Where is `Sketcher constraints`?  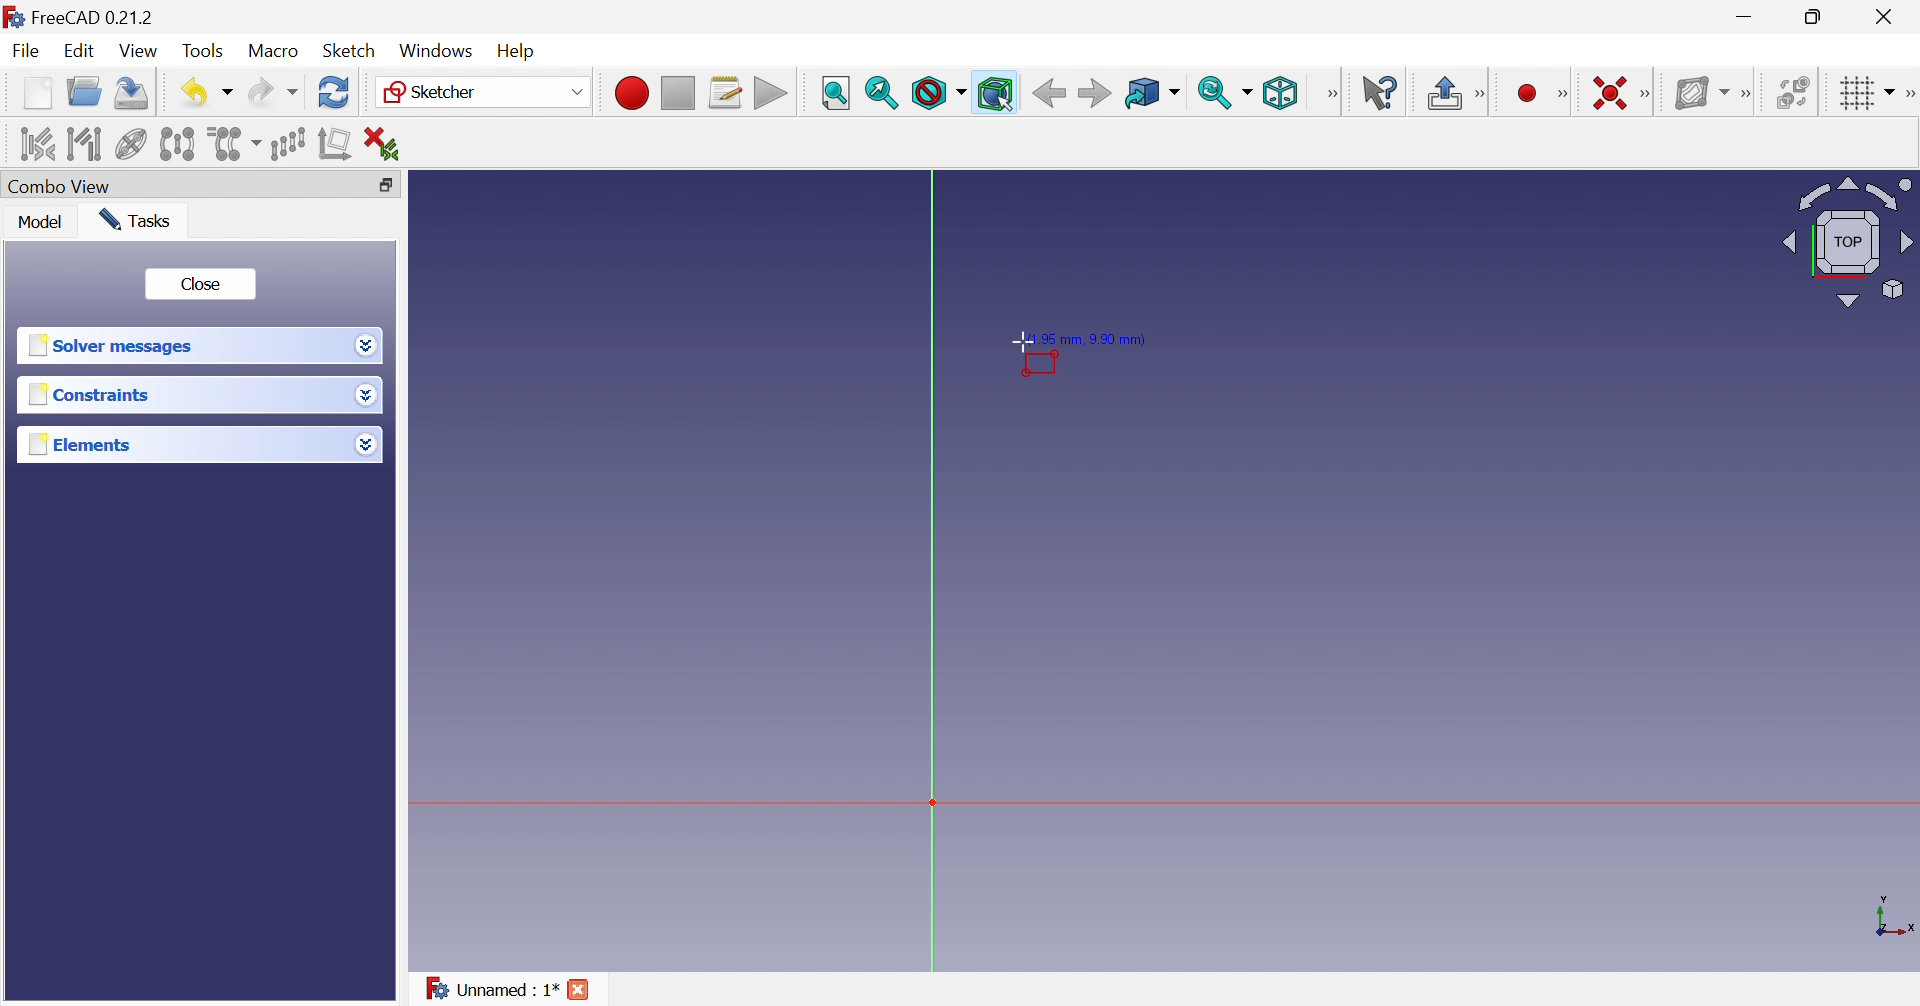 Sketcher constraints is located at coordinates (1646, 92).